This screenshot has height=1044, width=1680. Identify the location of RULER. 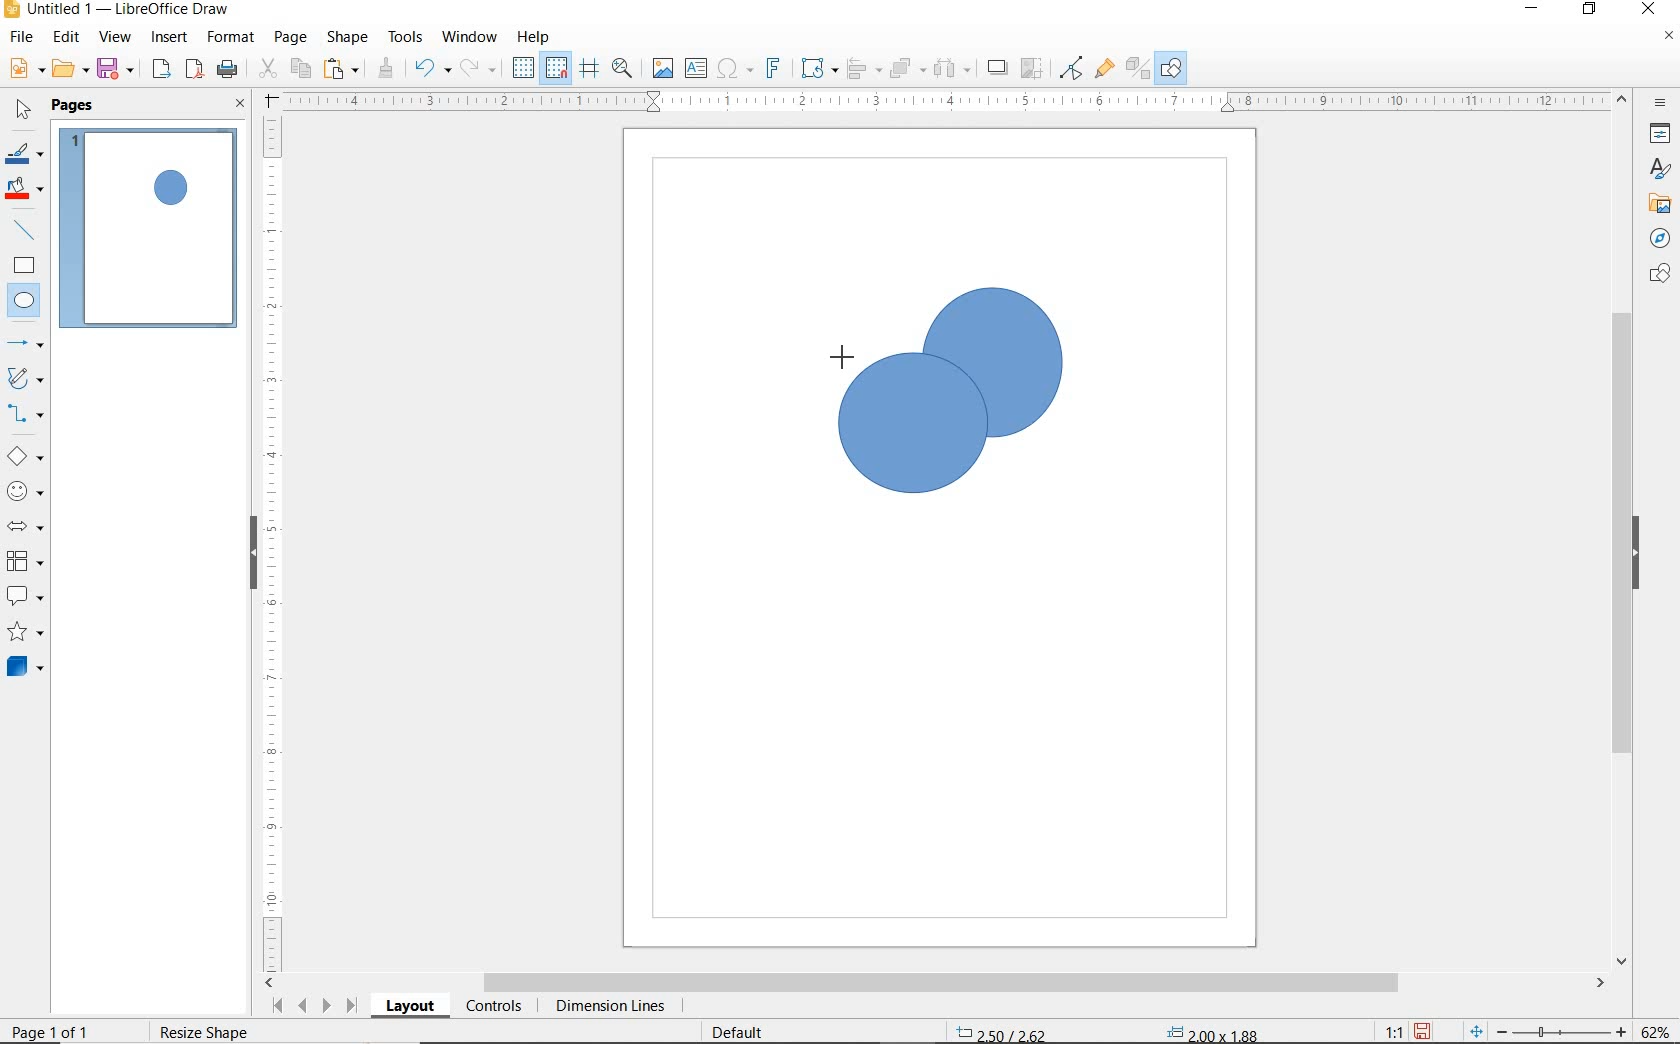
(948, 102).